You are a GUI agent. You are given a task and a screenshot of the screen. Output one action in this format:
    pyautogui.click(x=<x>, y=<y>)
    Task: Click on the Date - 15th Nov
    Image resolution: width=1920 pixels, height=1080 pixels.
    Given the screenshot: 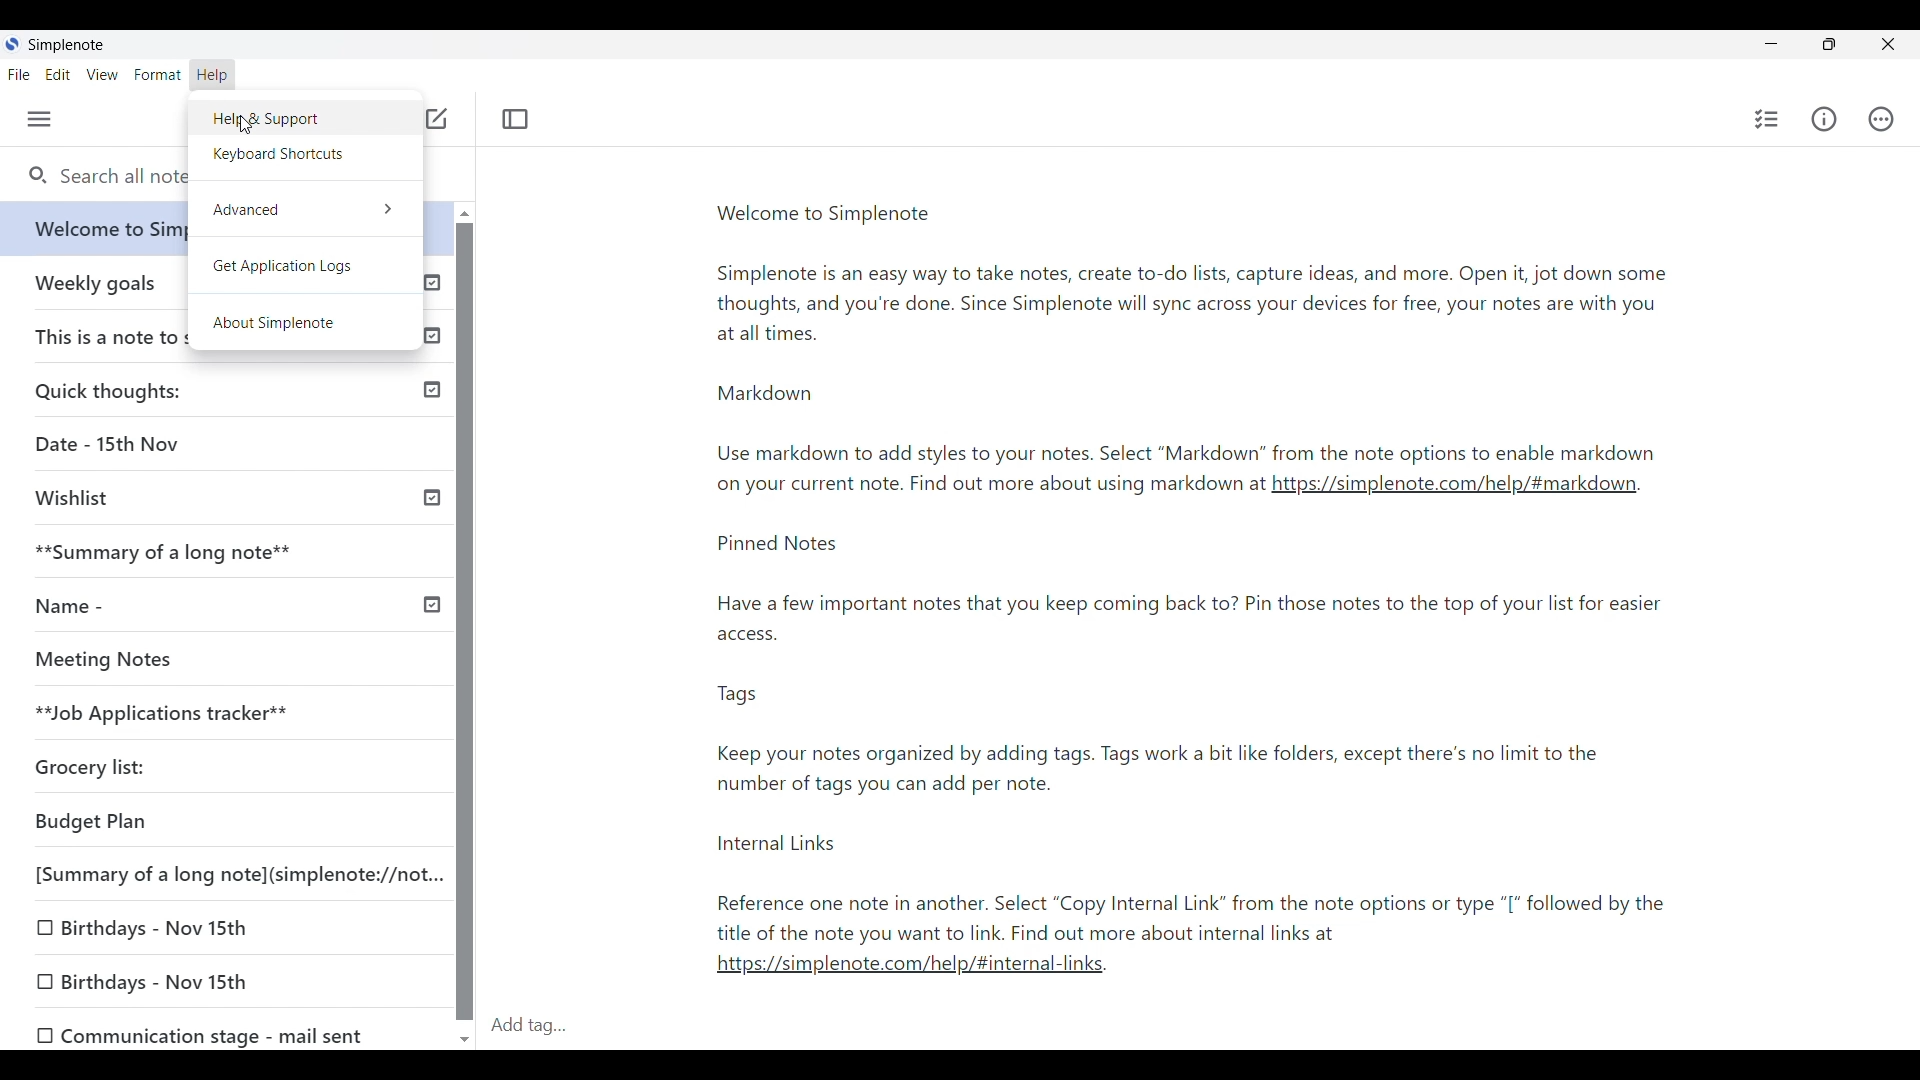 What is the action you would take?
    pyautogui.click(x=111, y=442)
    